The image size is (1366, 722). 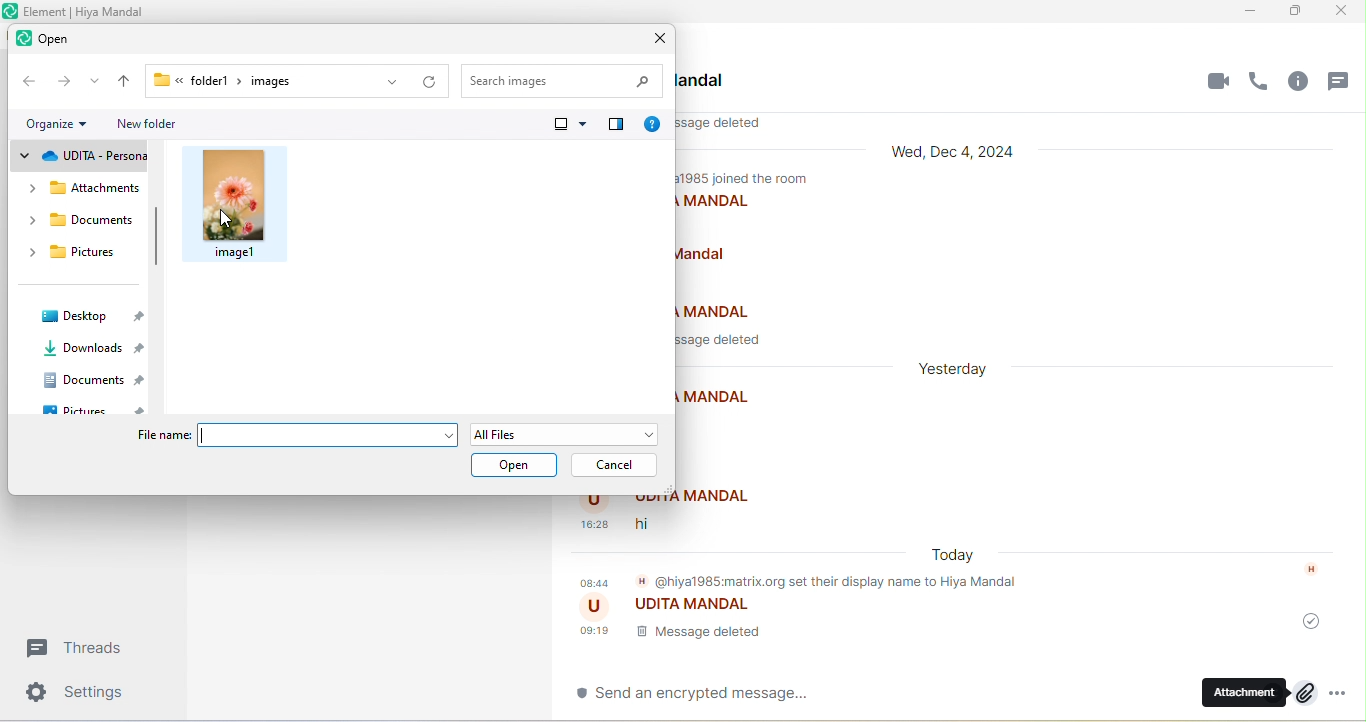 What do you see at coordinates (675, 635) in the screenshot?
I see `message delete` at bounding box center [675, 635].